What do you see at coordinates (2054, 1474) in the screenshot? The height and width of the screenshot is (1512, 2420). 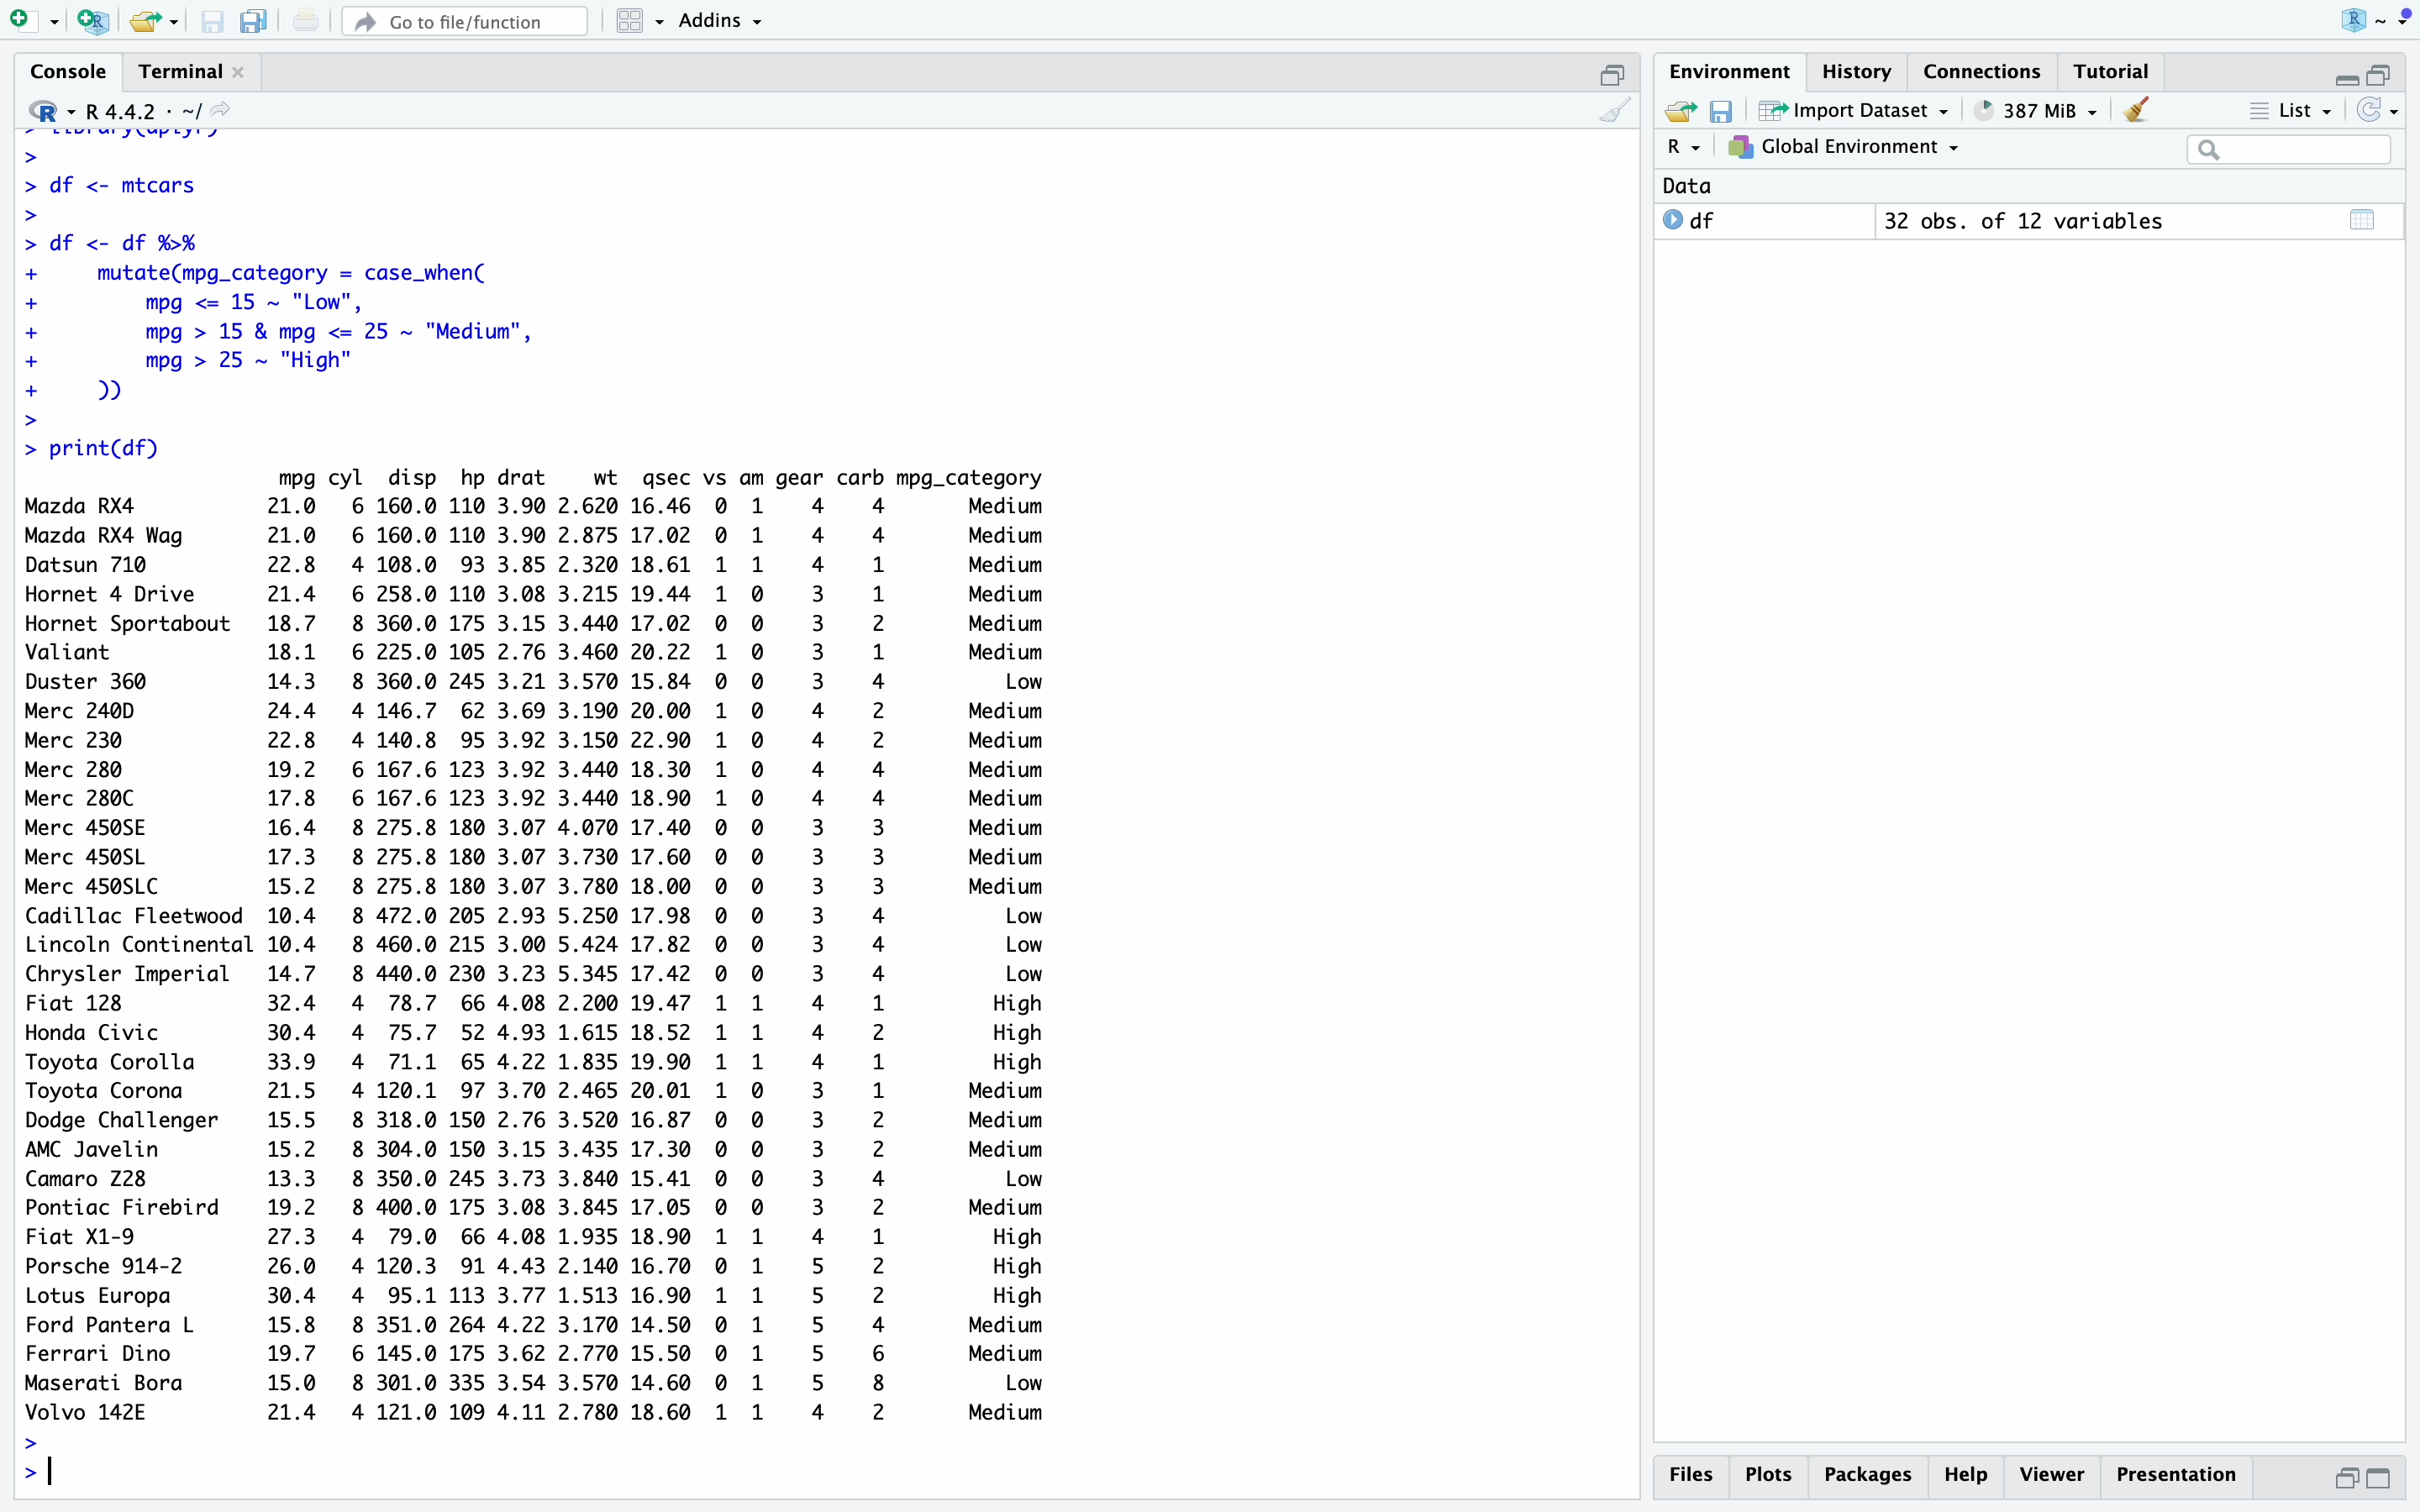 I see `viewer` at bounding box center [2054, 1474].